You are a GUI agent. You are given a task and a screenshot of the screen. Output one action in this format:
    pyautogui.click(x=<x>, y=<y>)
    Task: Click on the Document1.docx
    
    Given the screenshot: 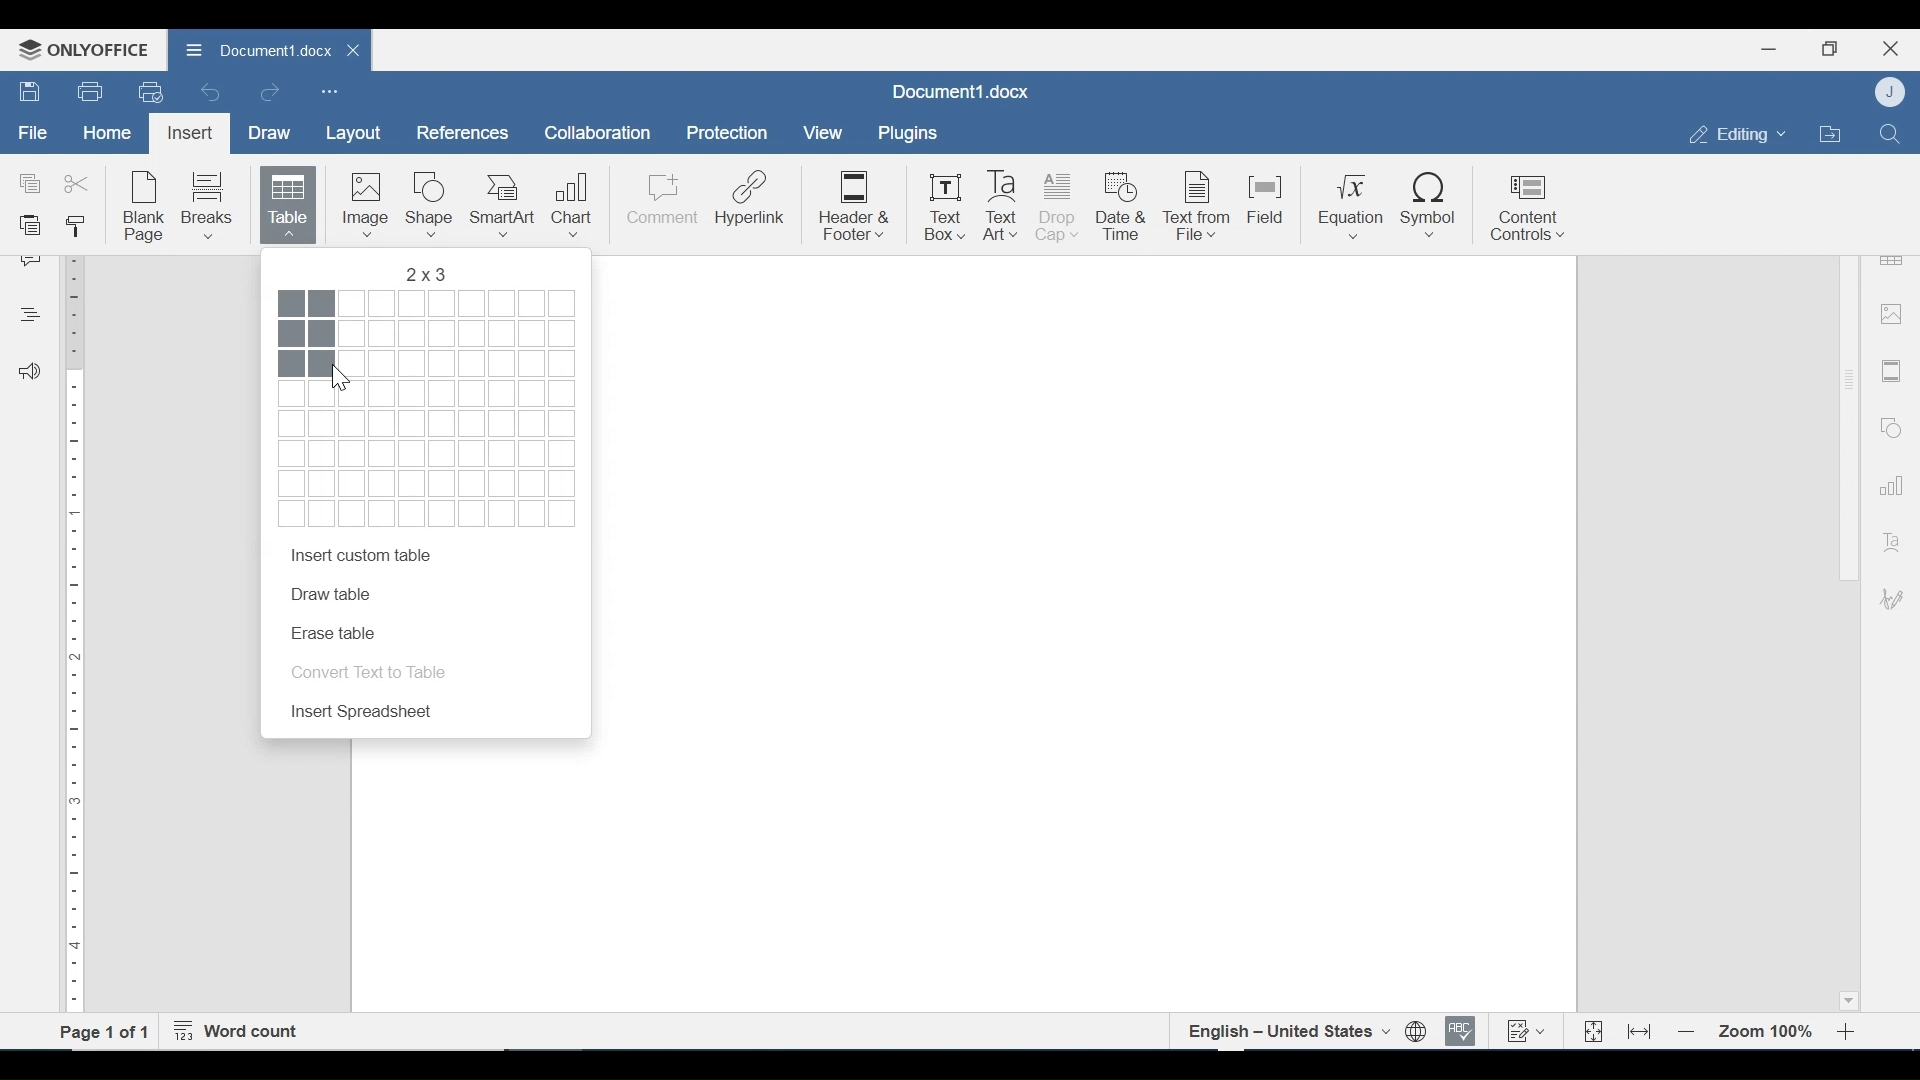 What is the action you would take?
    pyautogui.click(x=254, y=47)
    